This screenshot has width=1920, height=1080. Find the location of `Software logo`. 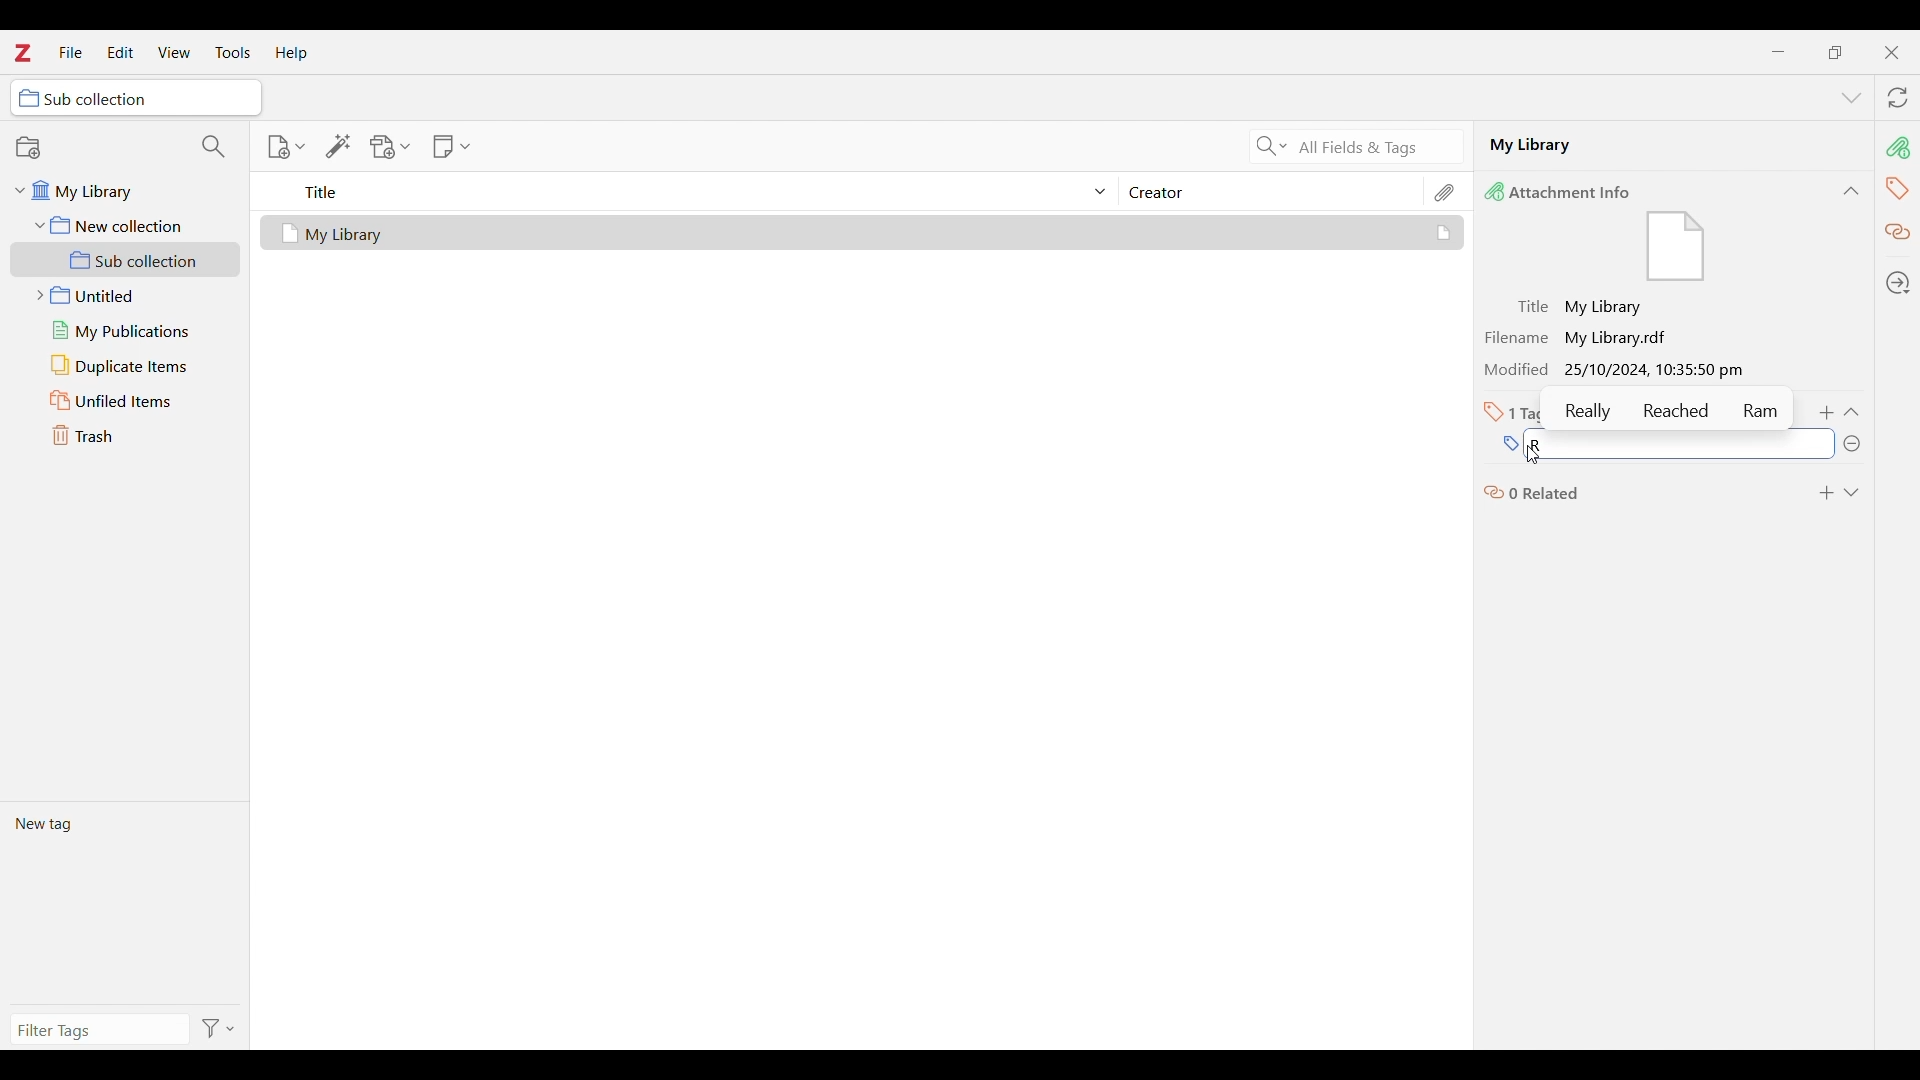

Software logo is located at coordinates (21, 52).